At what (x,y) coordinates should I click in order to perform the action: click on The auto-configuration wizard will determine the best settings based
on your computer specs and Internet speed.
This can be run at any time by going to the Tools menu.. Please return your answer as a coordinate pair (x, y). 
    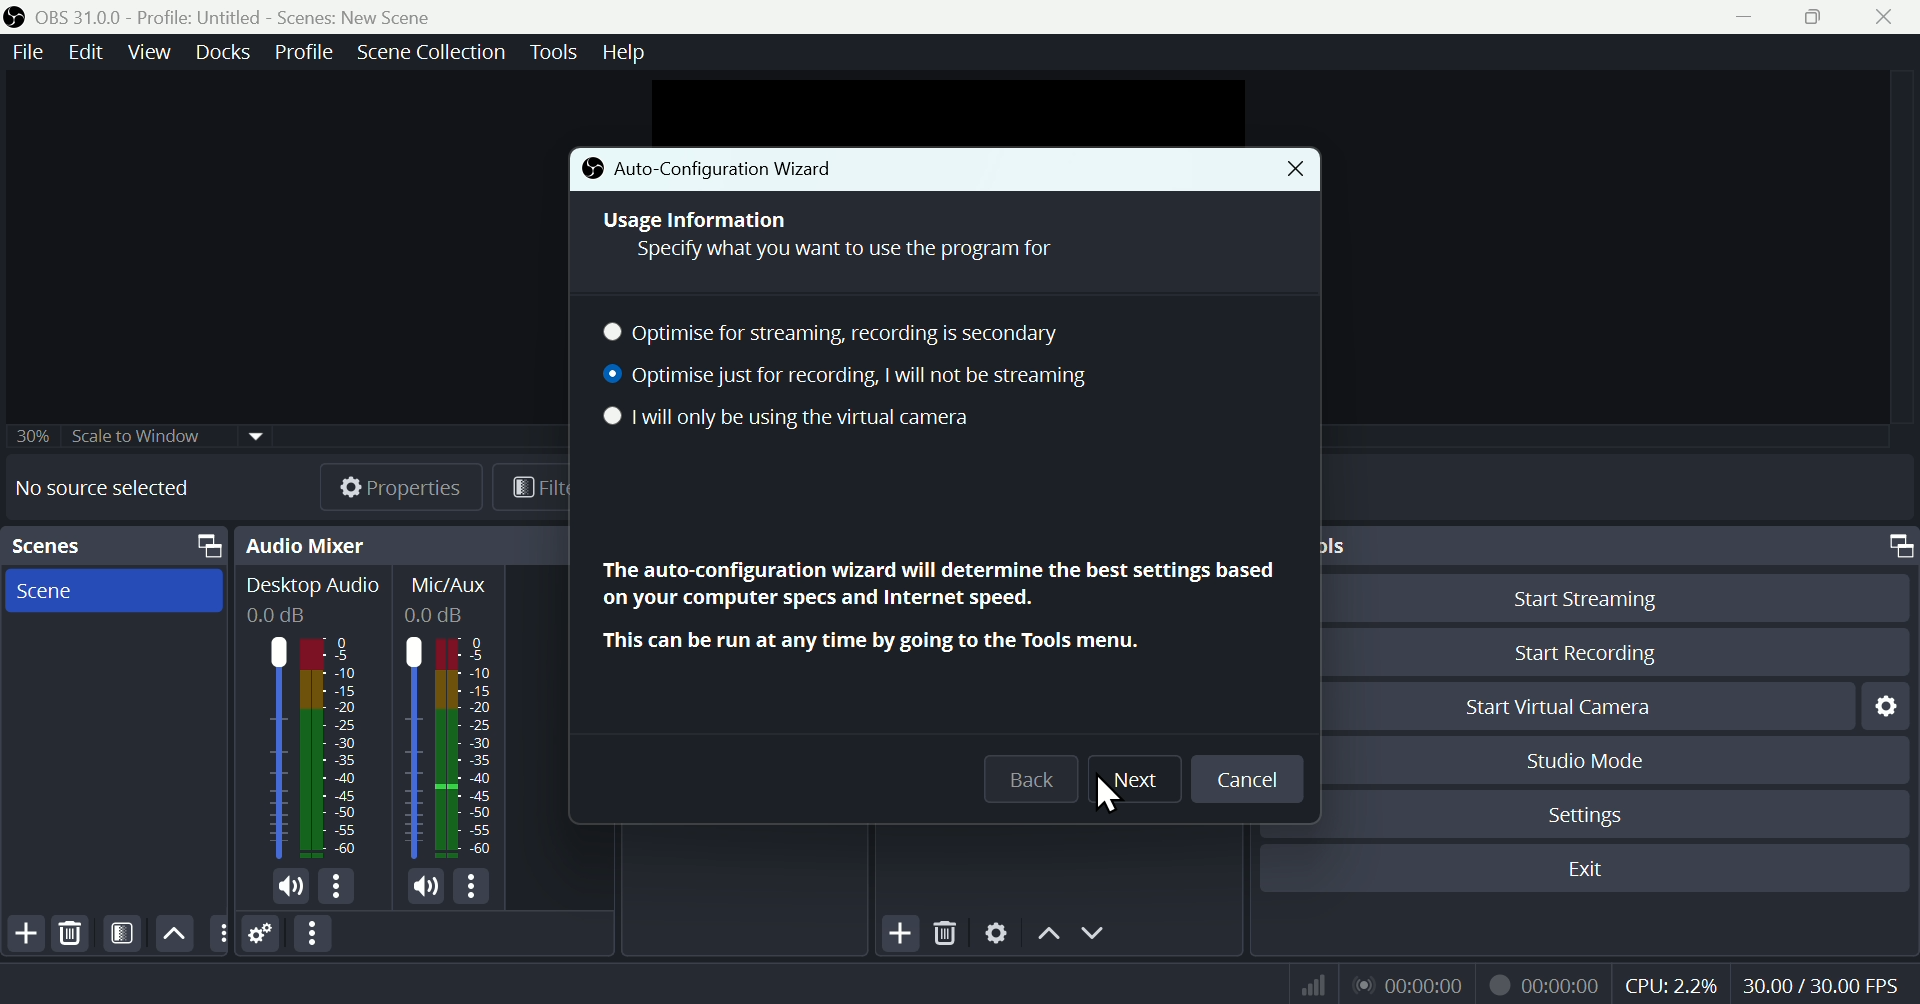
    Looking at the image, I should click on (934, 605).